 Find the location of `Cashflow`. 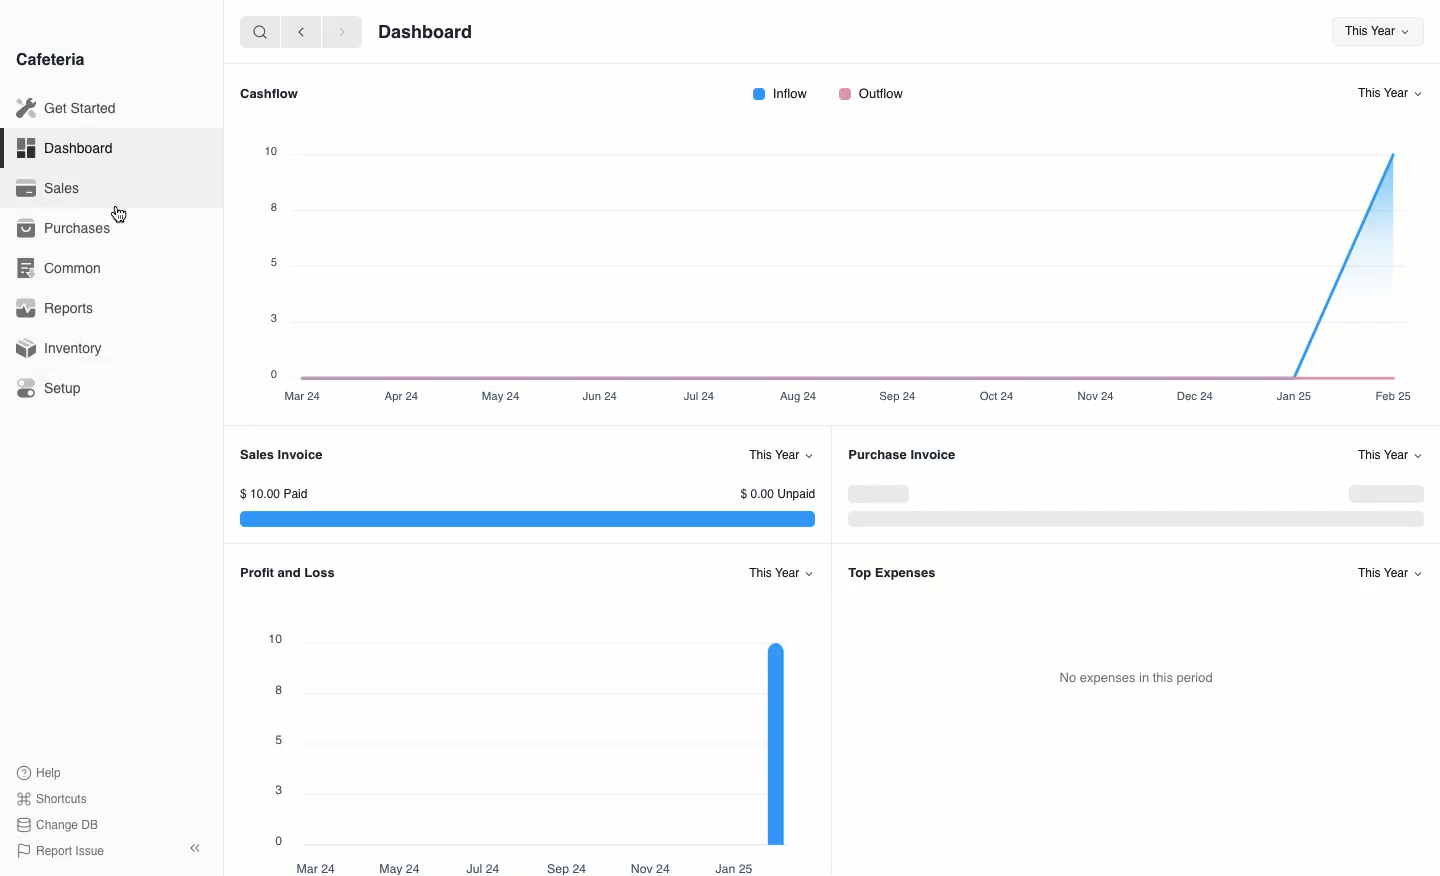

Cashflow is located at coordinates (271, 95).